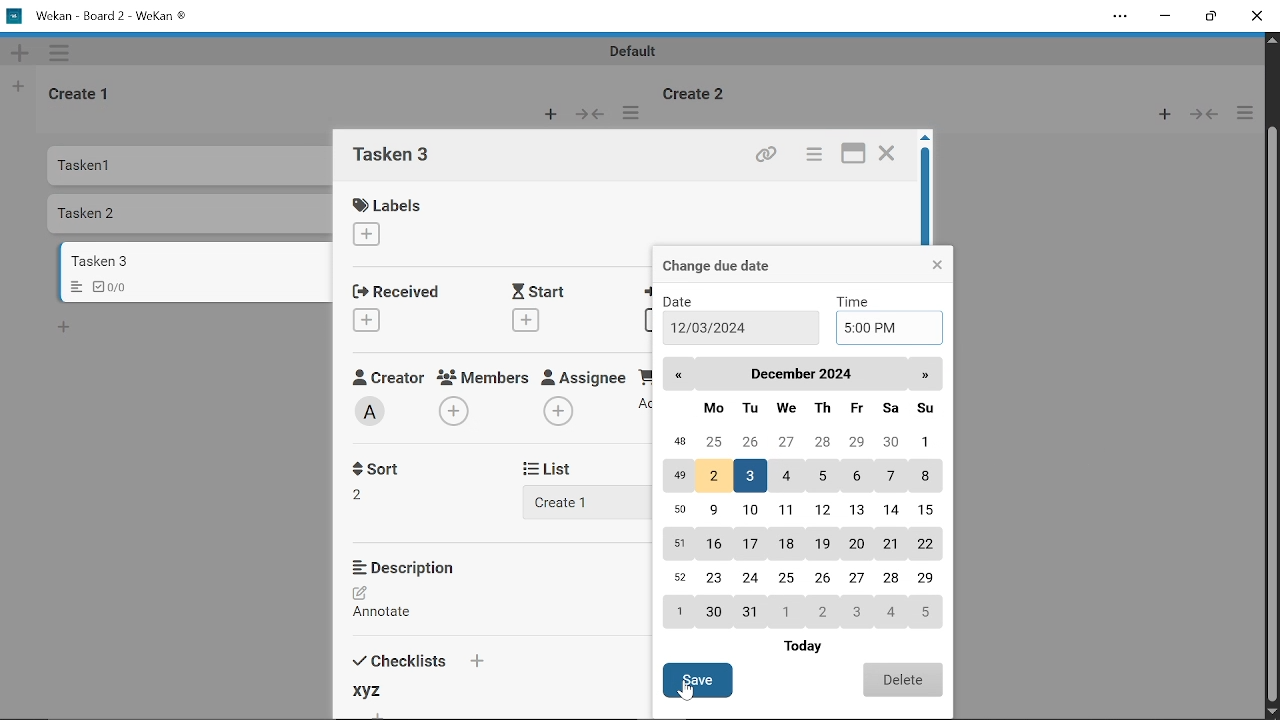 Image resolution: width=1280 pixels, height=720 pixels. I want to click on Add members, so click(456, 412).